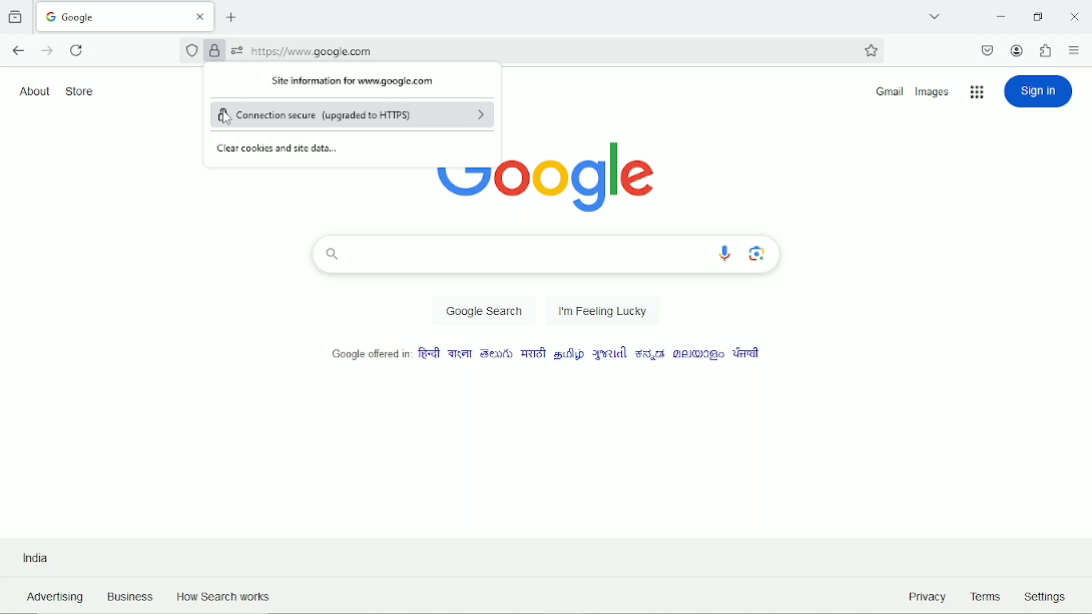  I want to click on language, so click(428, 353).